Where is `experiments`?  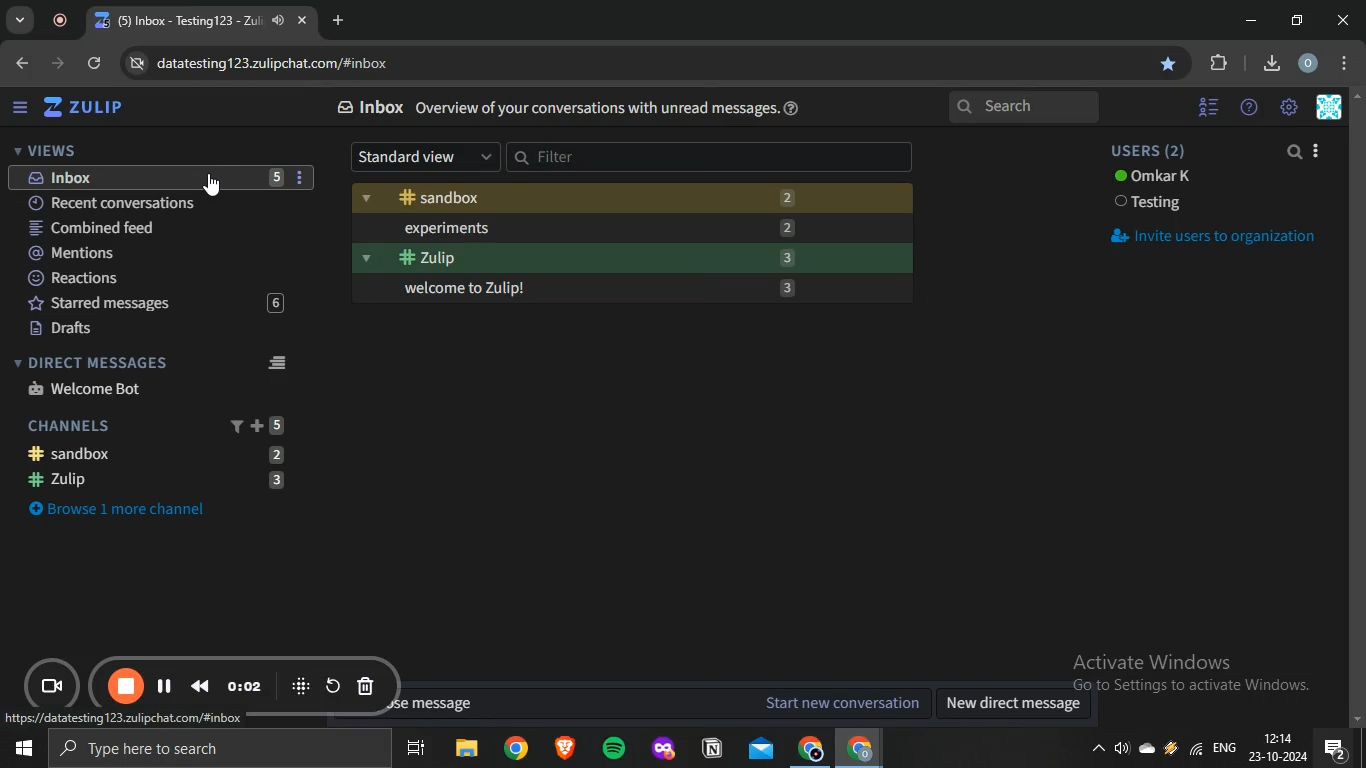
experiments is located at coordinates (634, 227).